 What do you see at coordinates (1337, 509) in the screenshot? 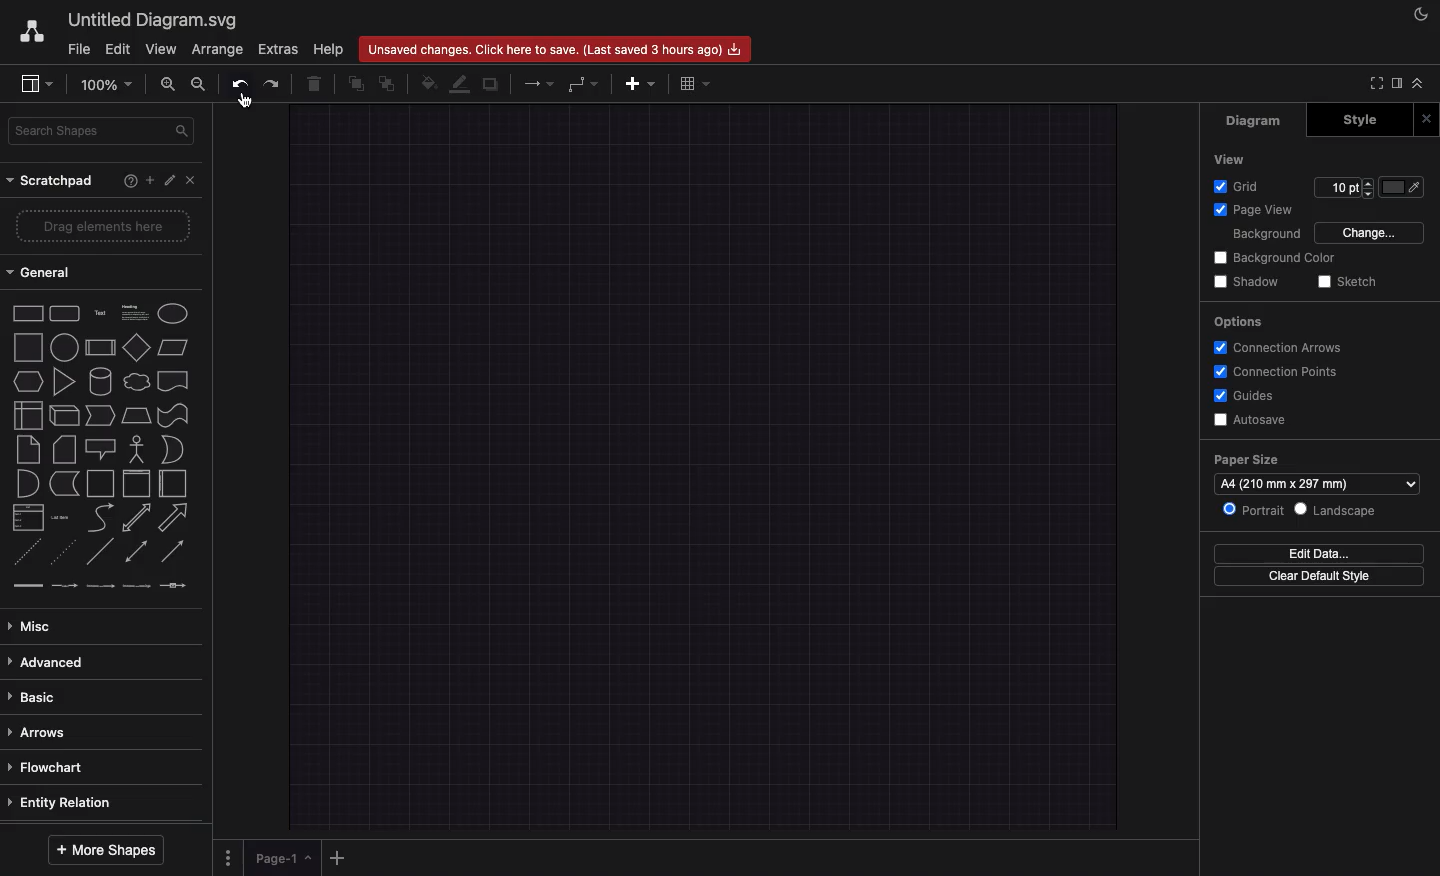
I see `Landscape ` at bounding box center [1337, 509].